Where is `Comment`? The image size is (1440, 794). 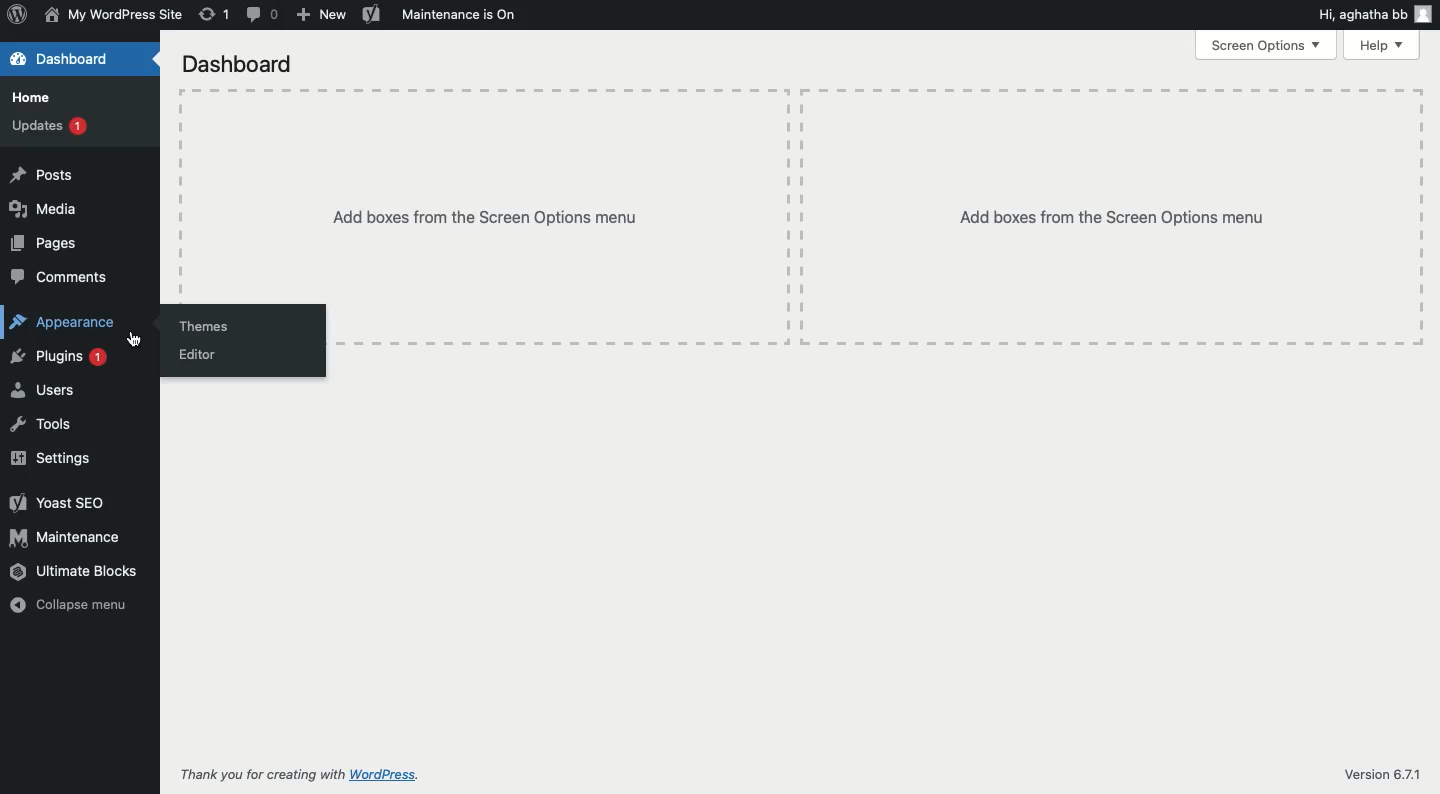
Comment is located at coordinates (260, 16).